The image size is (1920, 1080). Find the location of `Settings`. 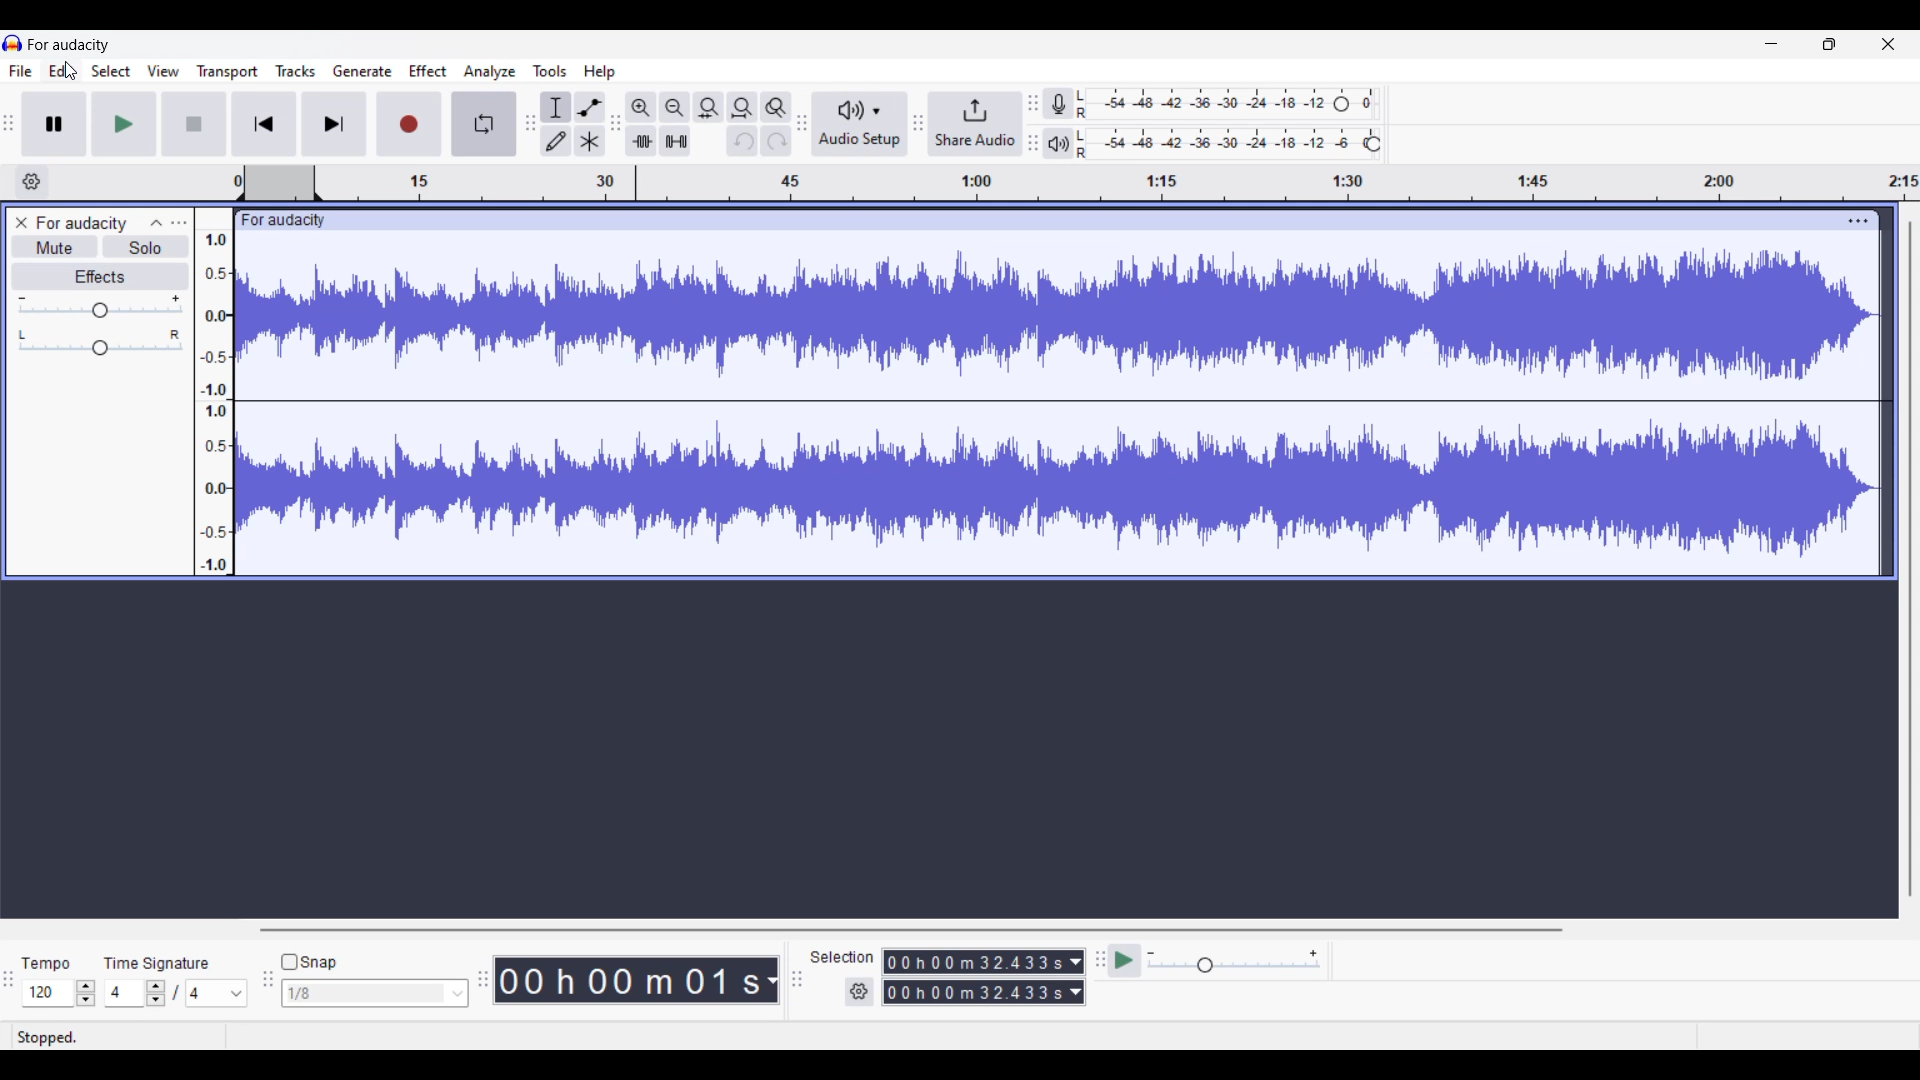

Settings is located at coordinates (860, 992).